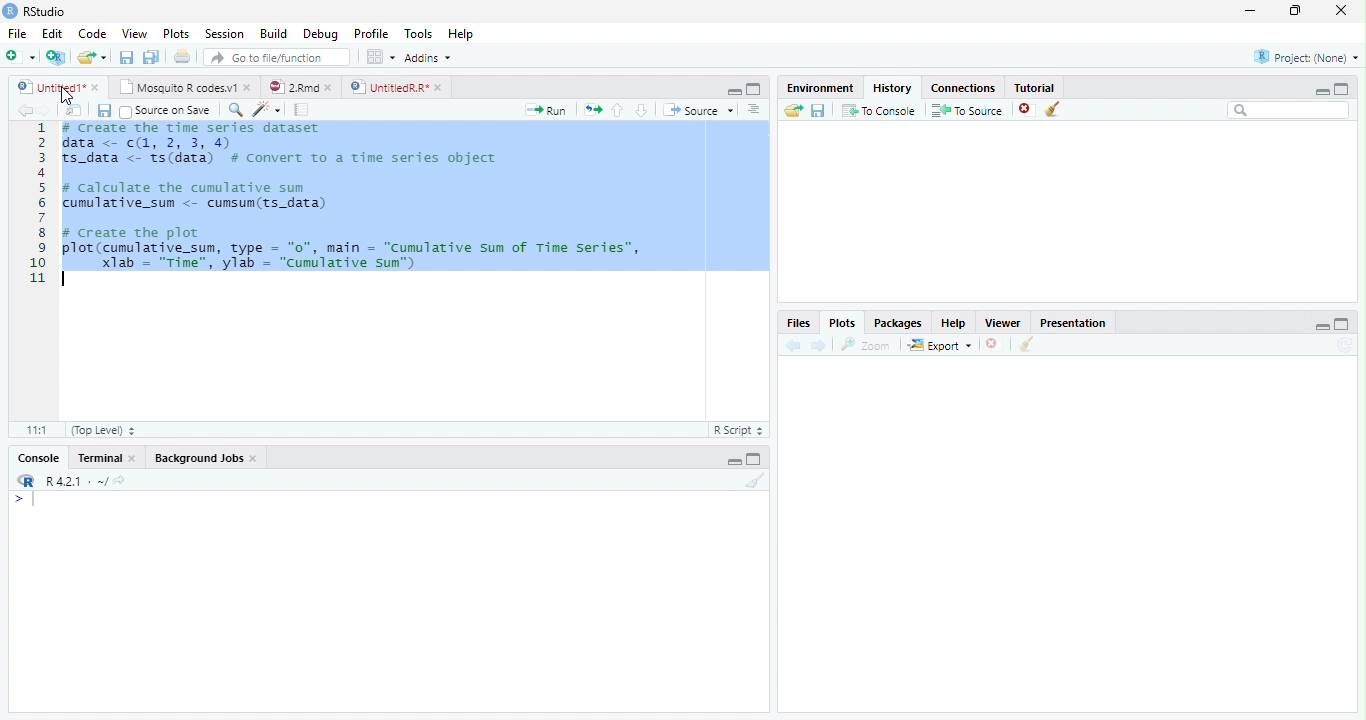  Describe the element at coordinates (430, 60) in the screenshot. I see `Addins` at that location.